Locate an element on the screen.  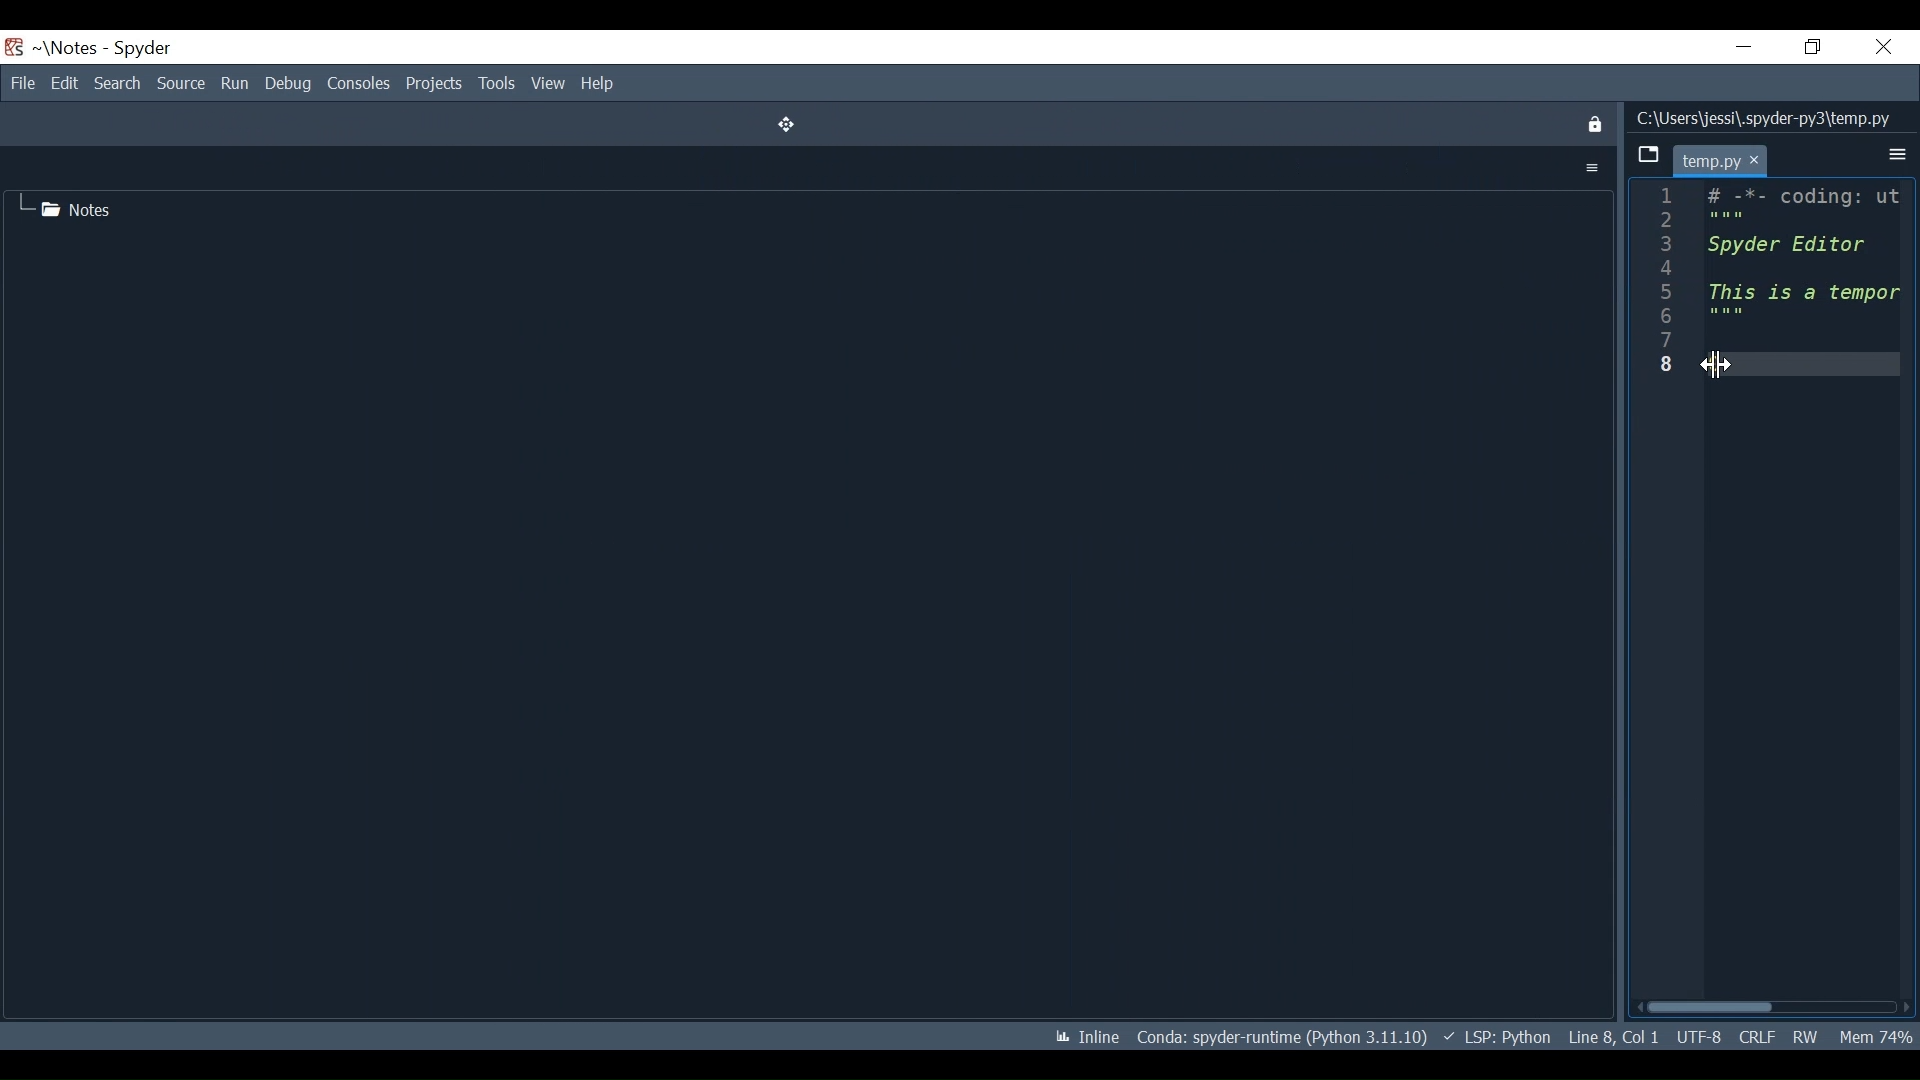
Horizontal scroll bar is located at coordinates (1709, 1009).